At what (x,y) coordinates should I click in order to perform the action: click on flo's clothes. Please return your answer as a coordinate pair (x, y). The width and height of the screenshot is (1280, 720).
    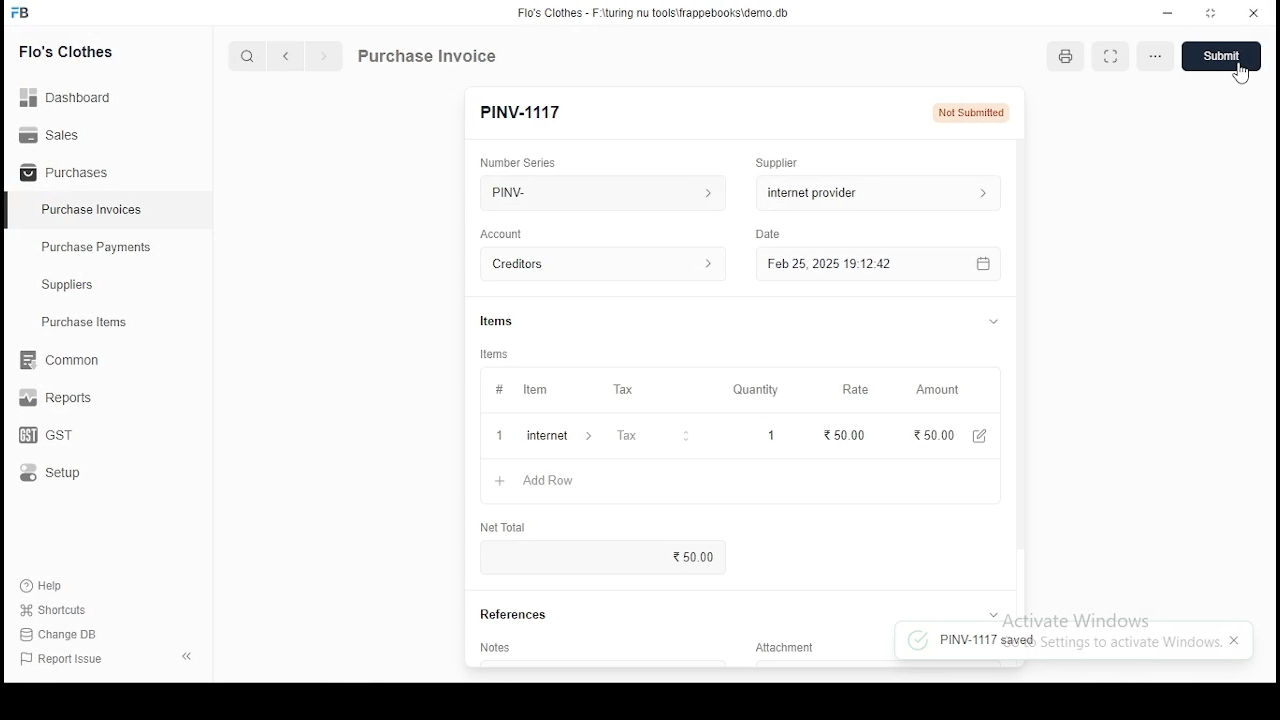
    Looking at the image, I should click on (69, 51).